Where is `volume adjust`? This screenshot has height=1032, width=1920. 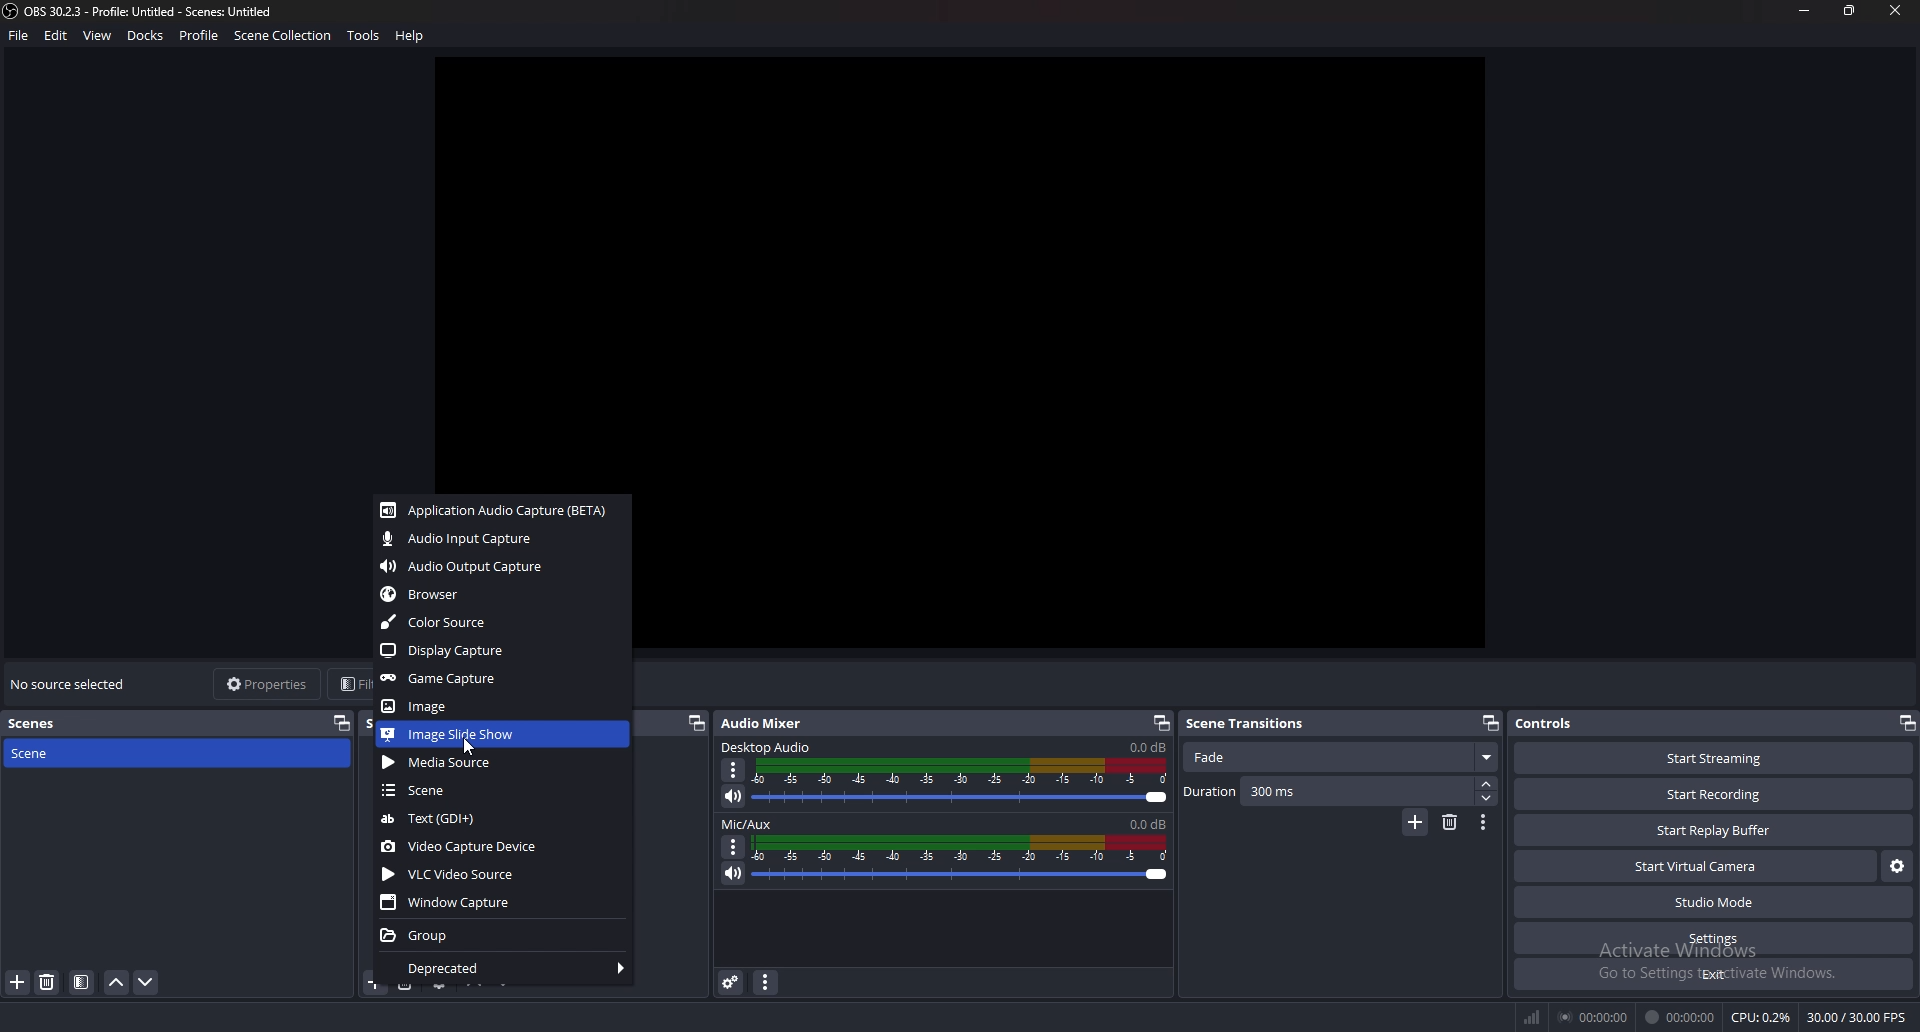
volume adjust is located at coordinates (961, 781).